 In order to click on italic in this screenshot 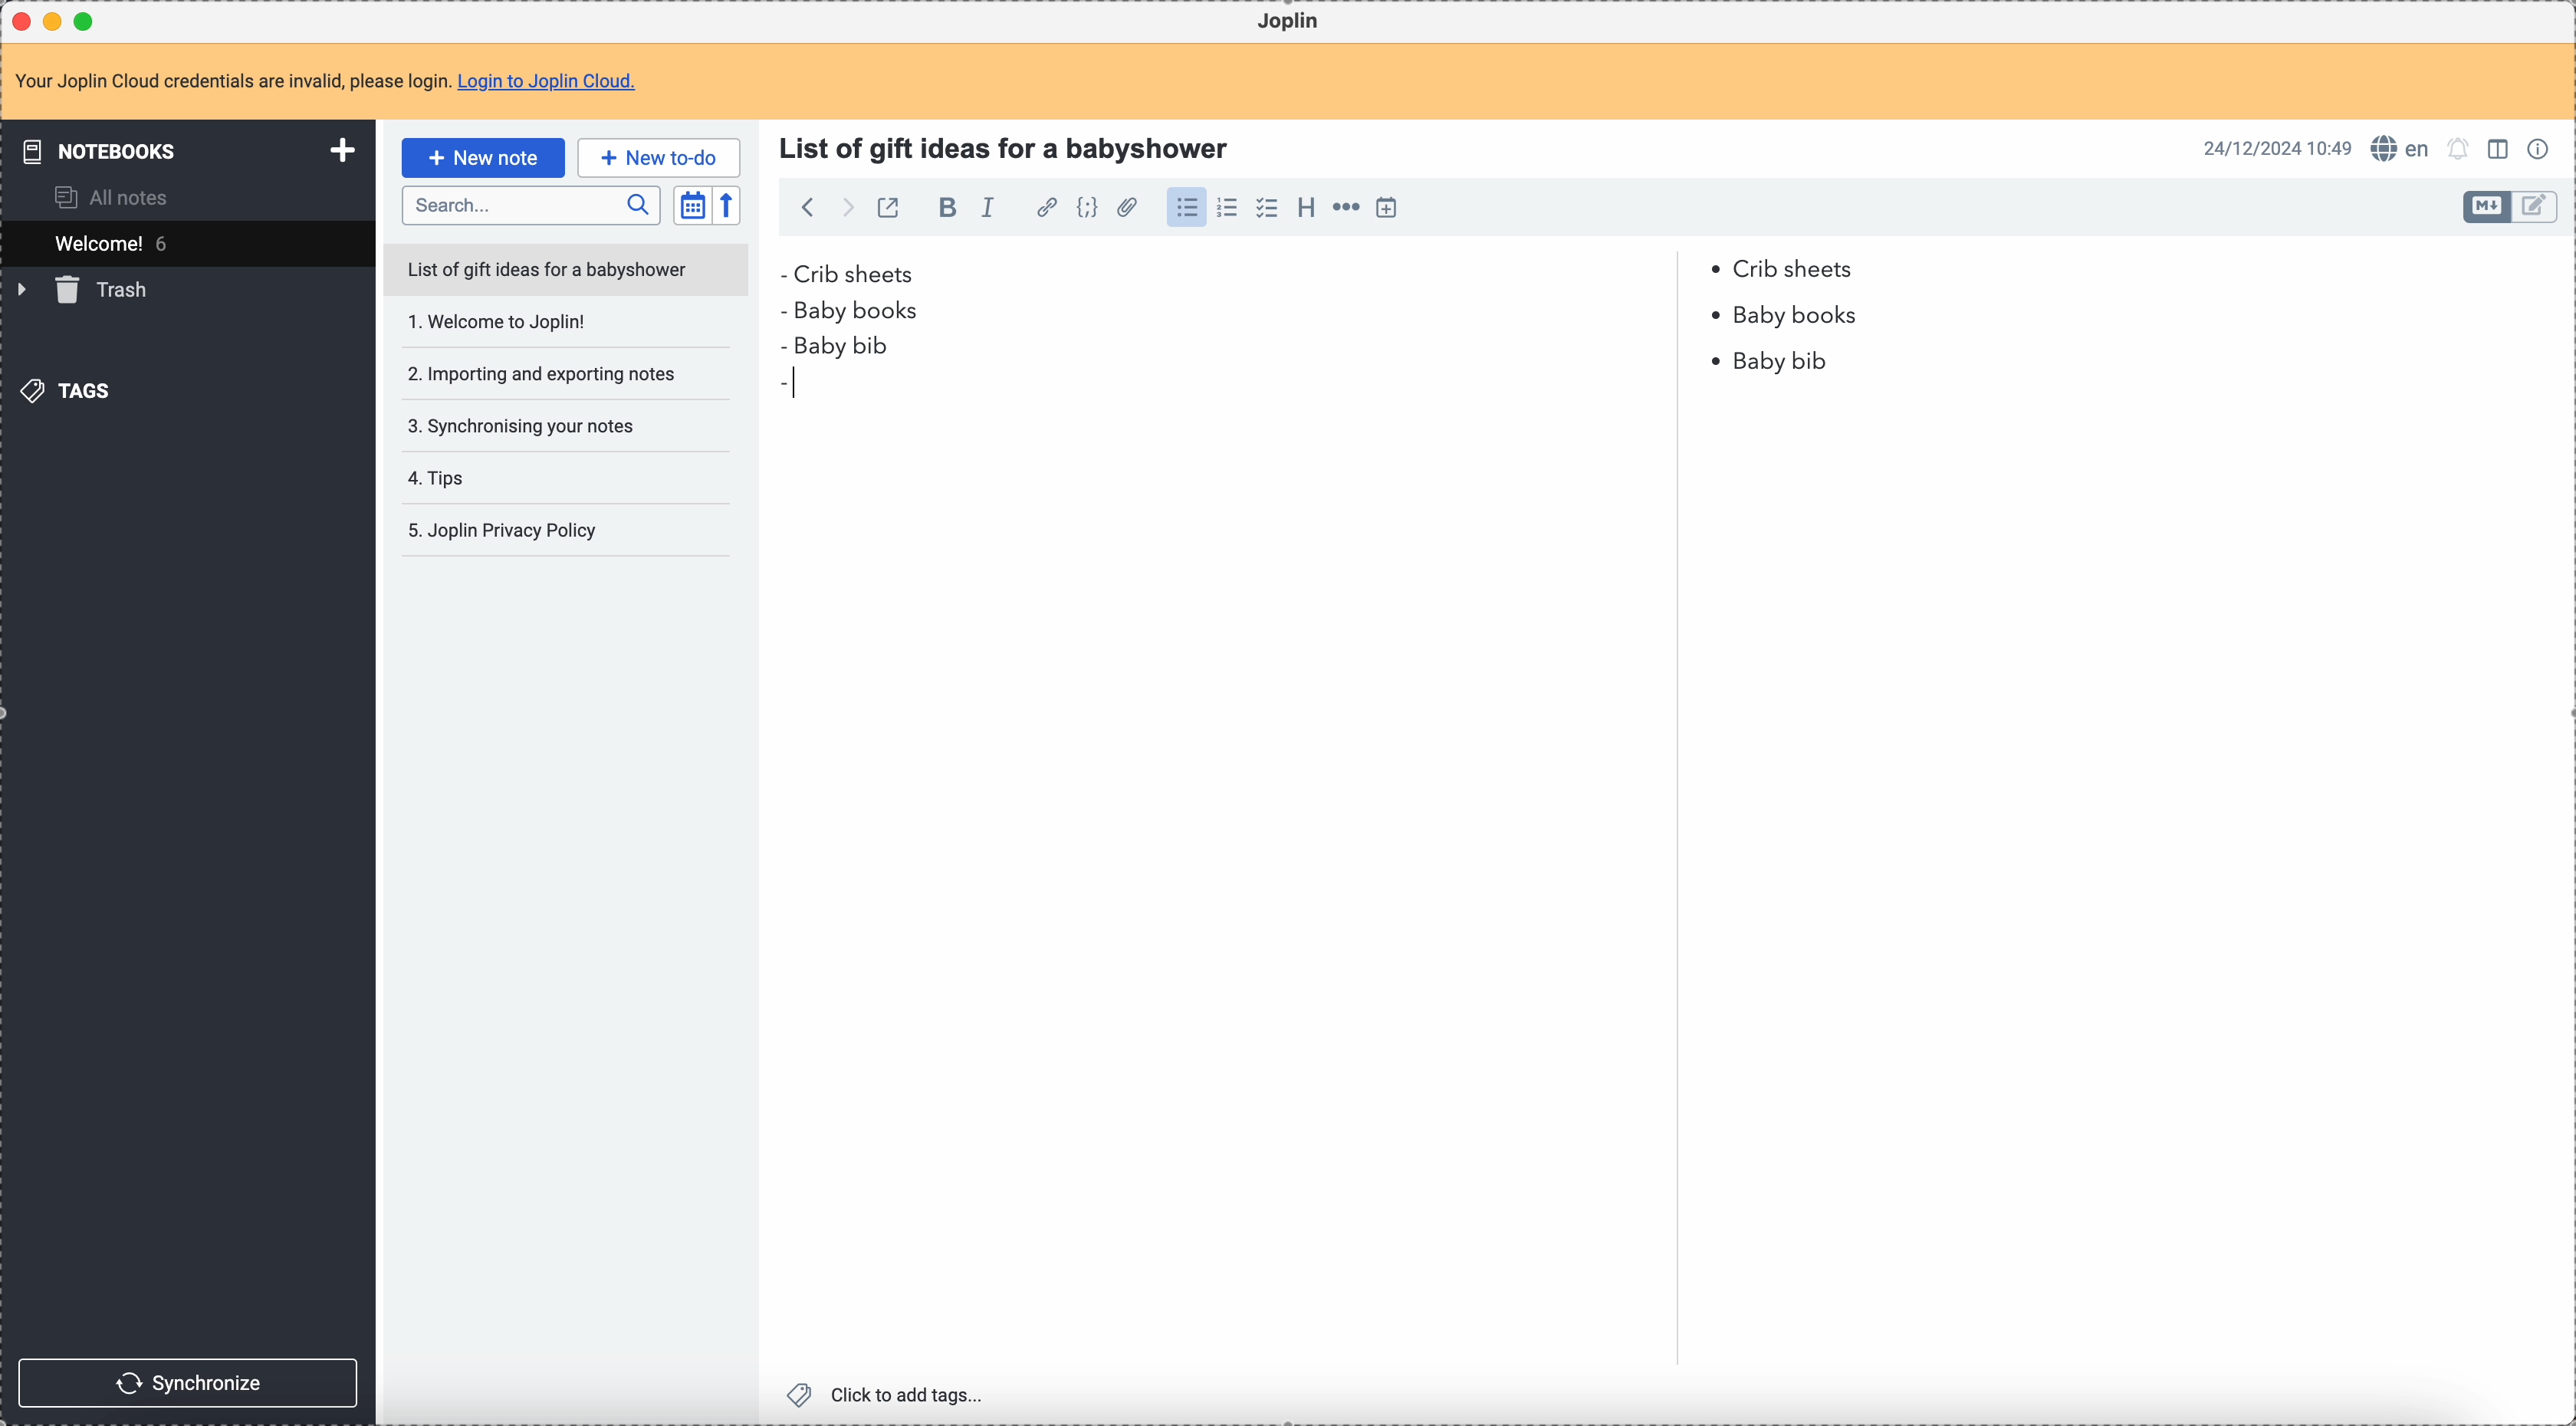, I will do `click(990, 209)`.